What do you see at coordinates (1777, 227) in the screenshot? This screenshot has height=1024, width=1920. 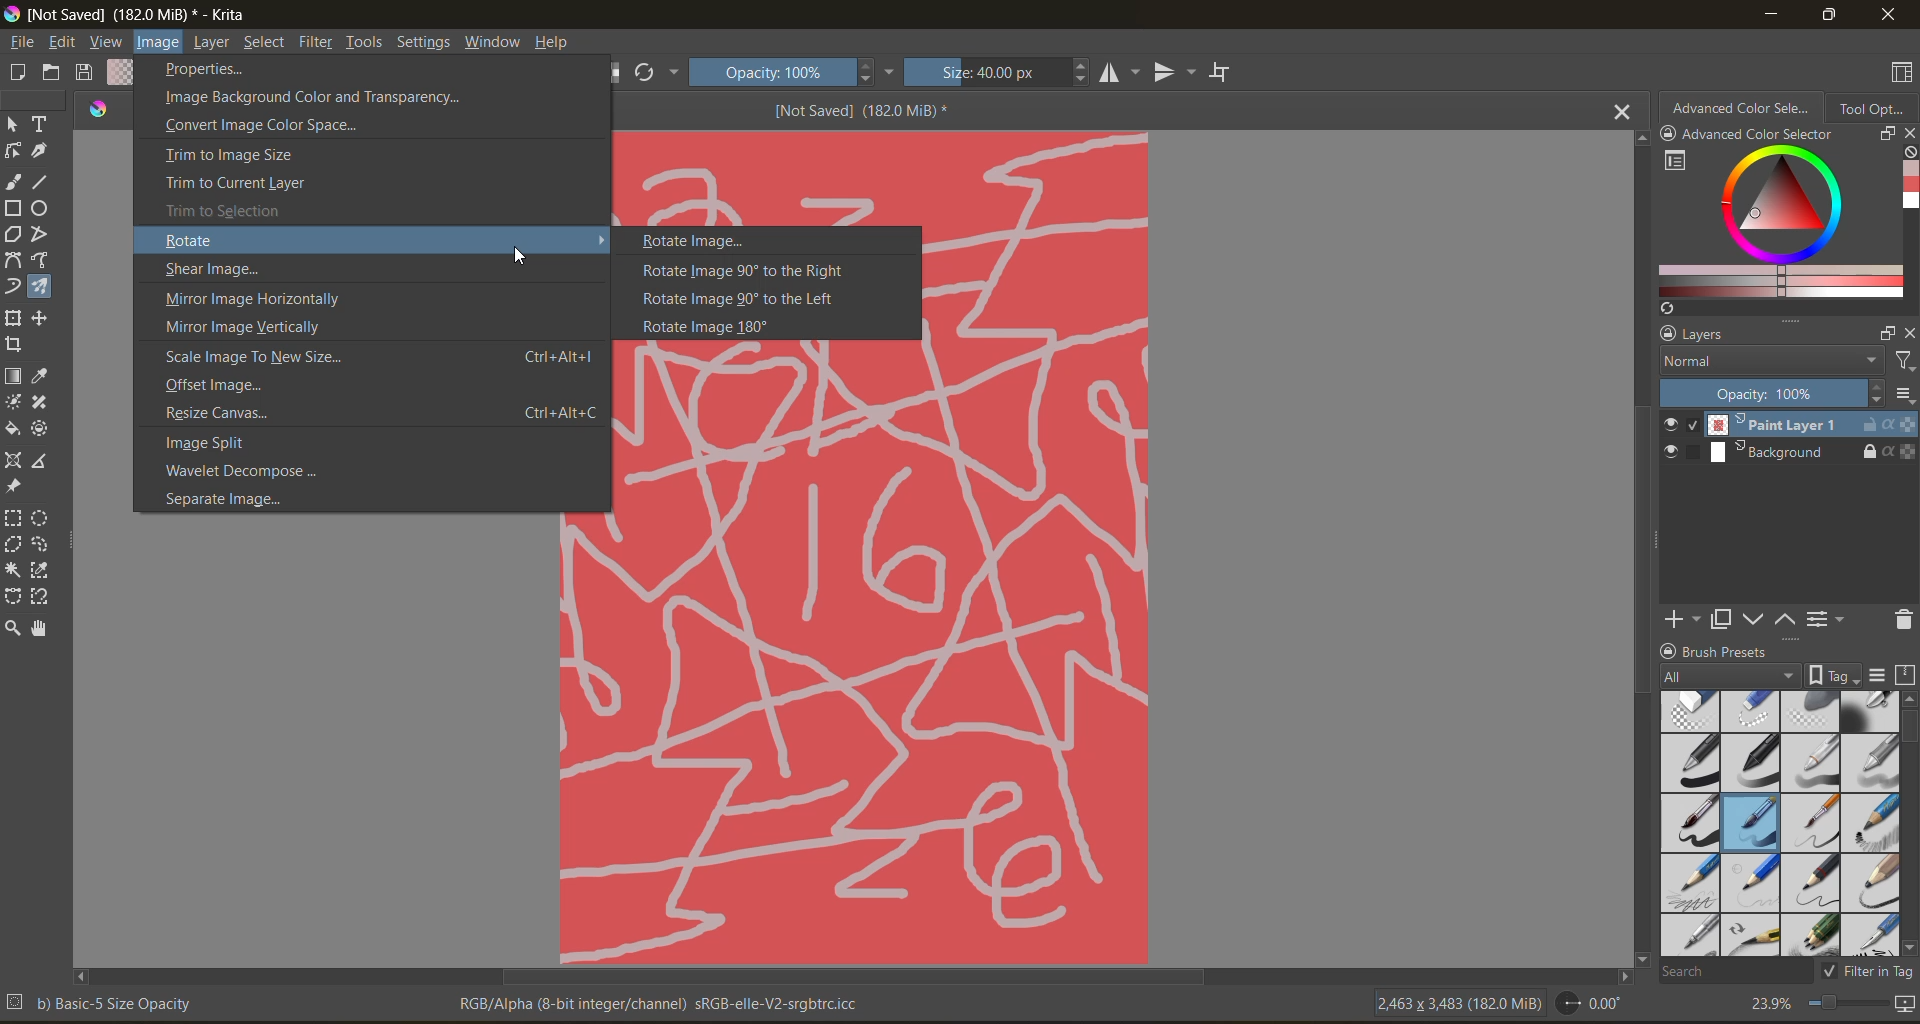 I see `advanced color selector` at bounding box center [1777, 227].